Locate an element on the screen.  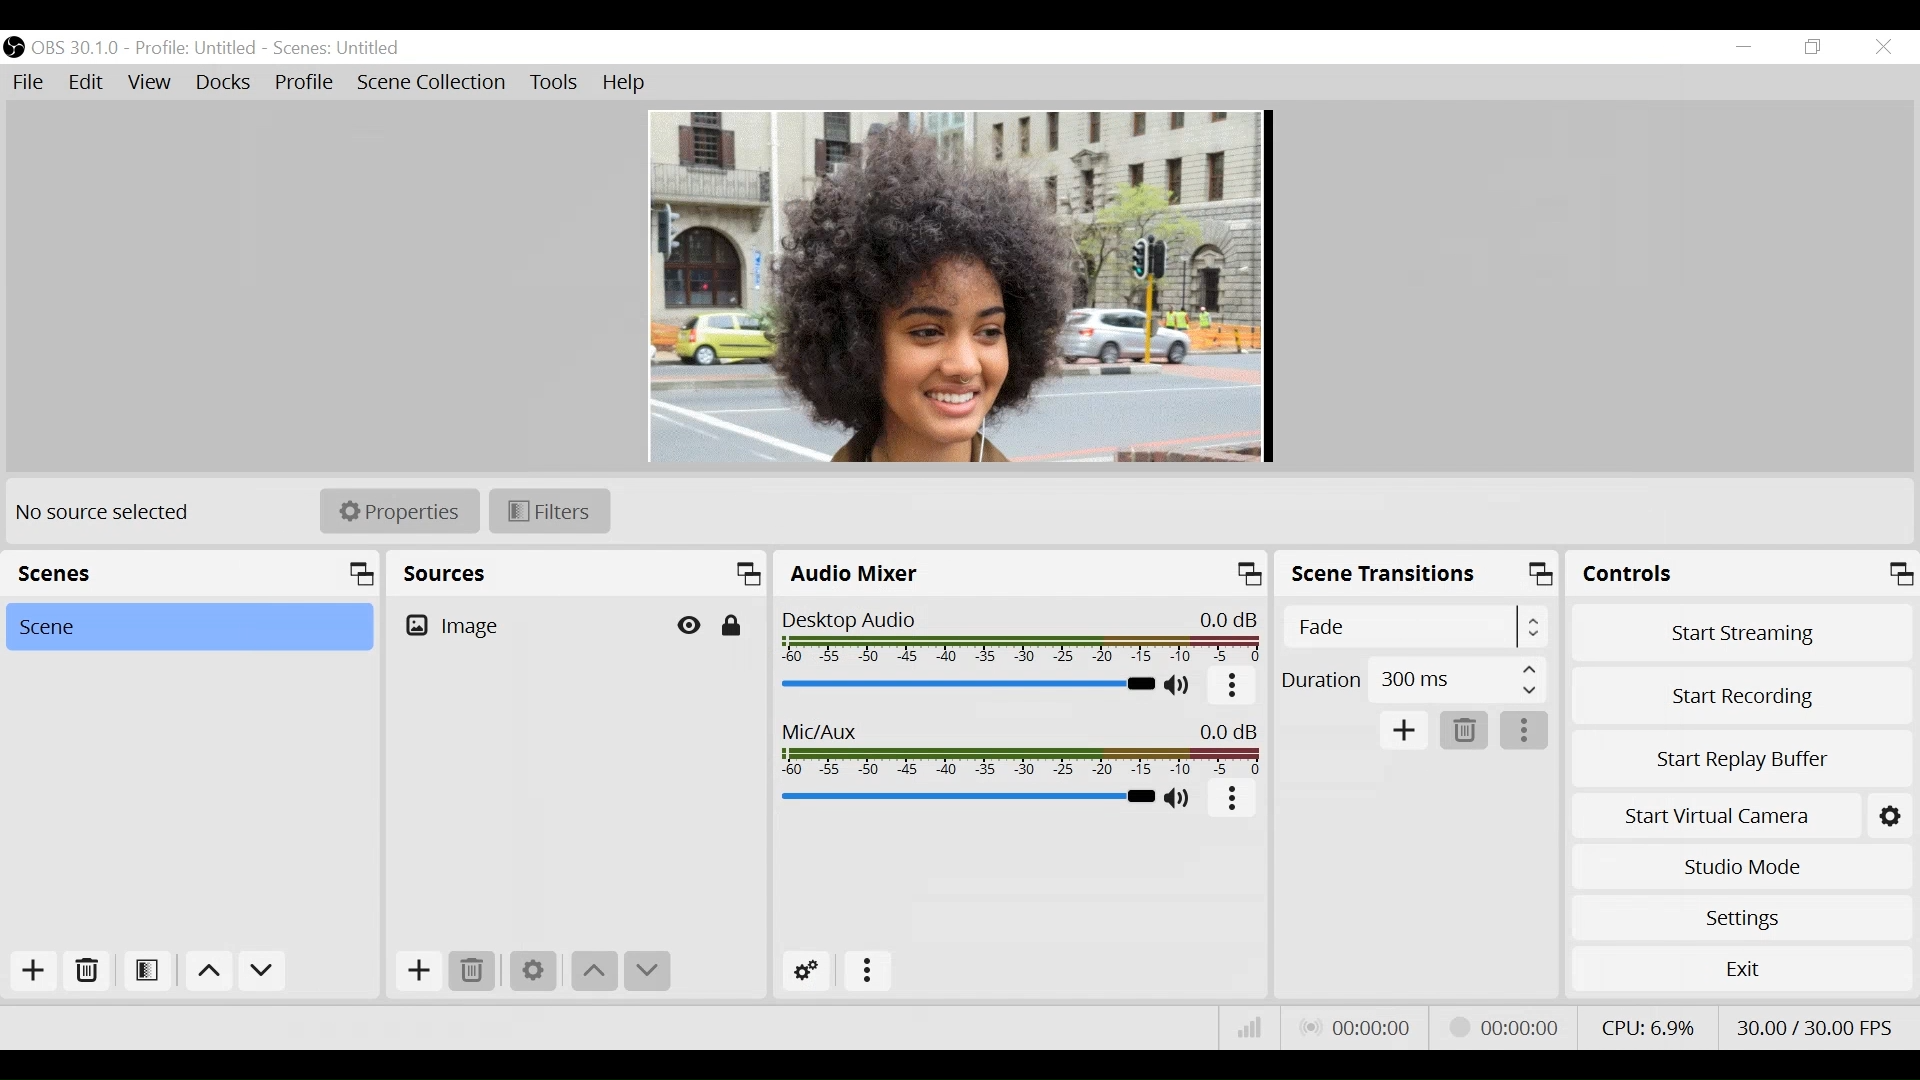
Minimize is located at coordinates (1745, 47).